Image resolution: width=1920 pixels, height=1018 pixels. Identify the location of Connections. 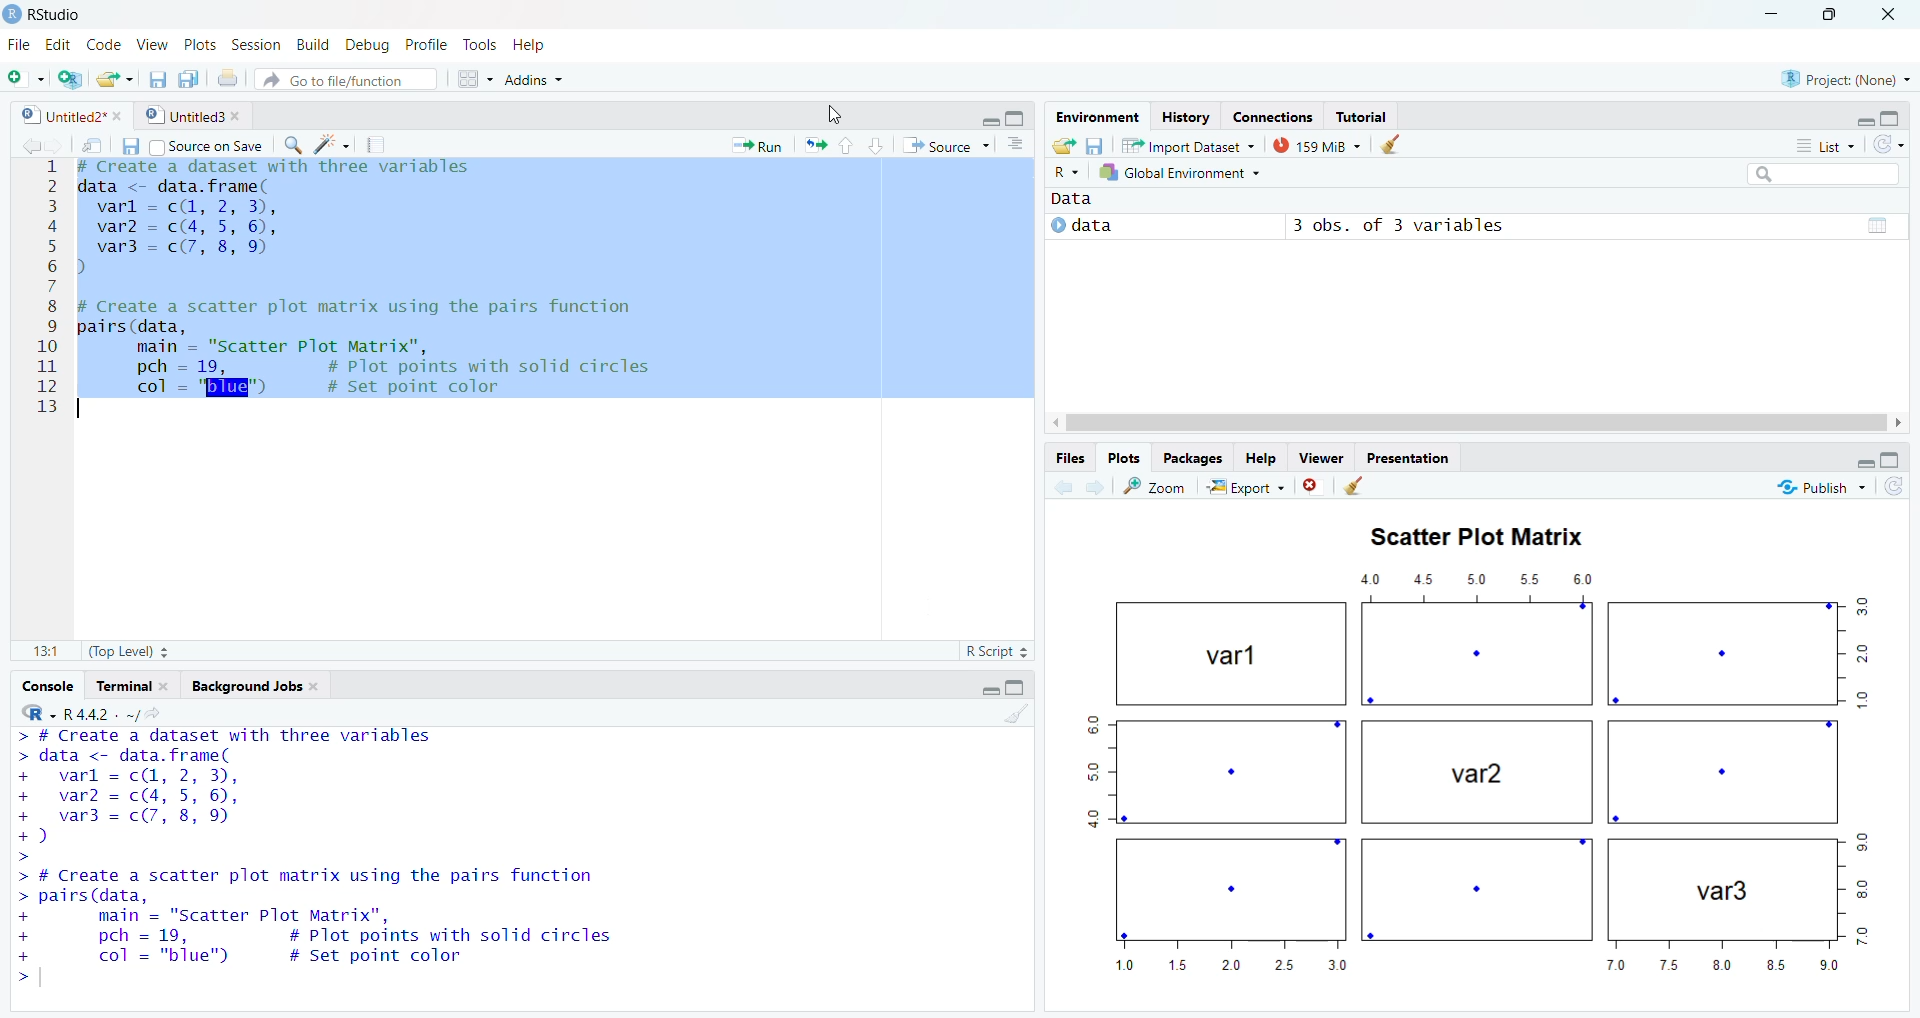
(1269, 113).